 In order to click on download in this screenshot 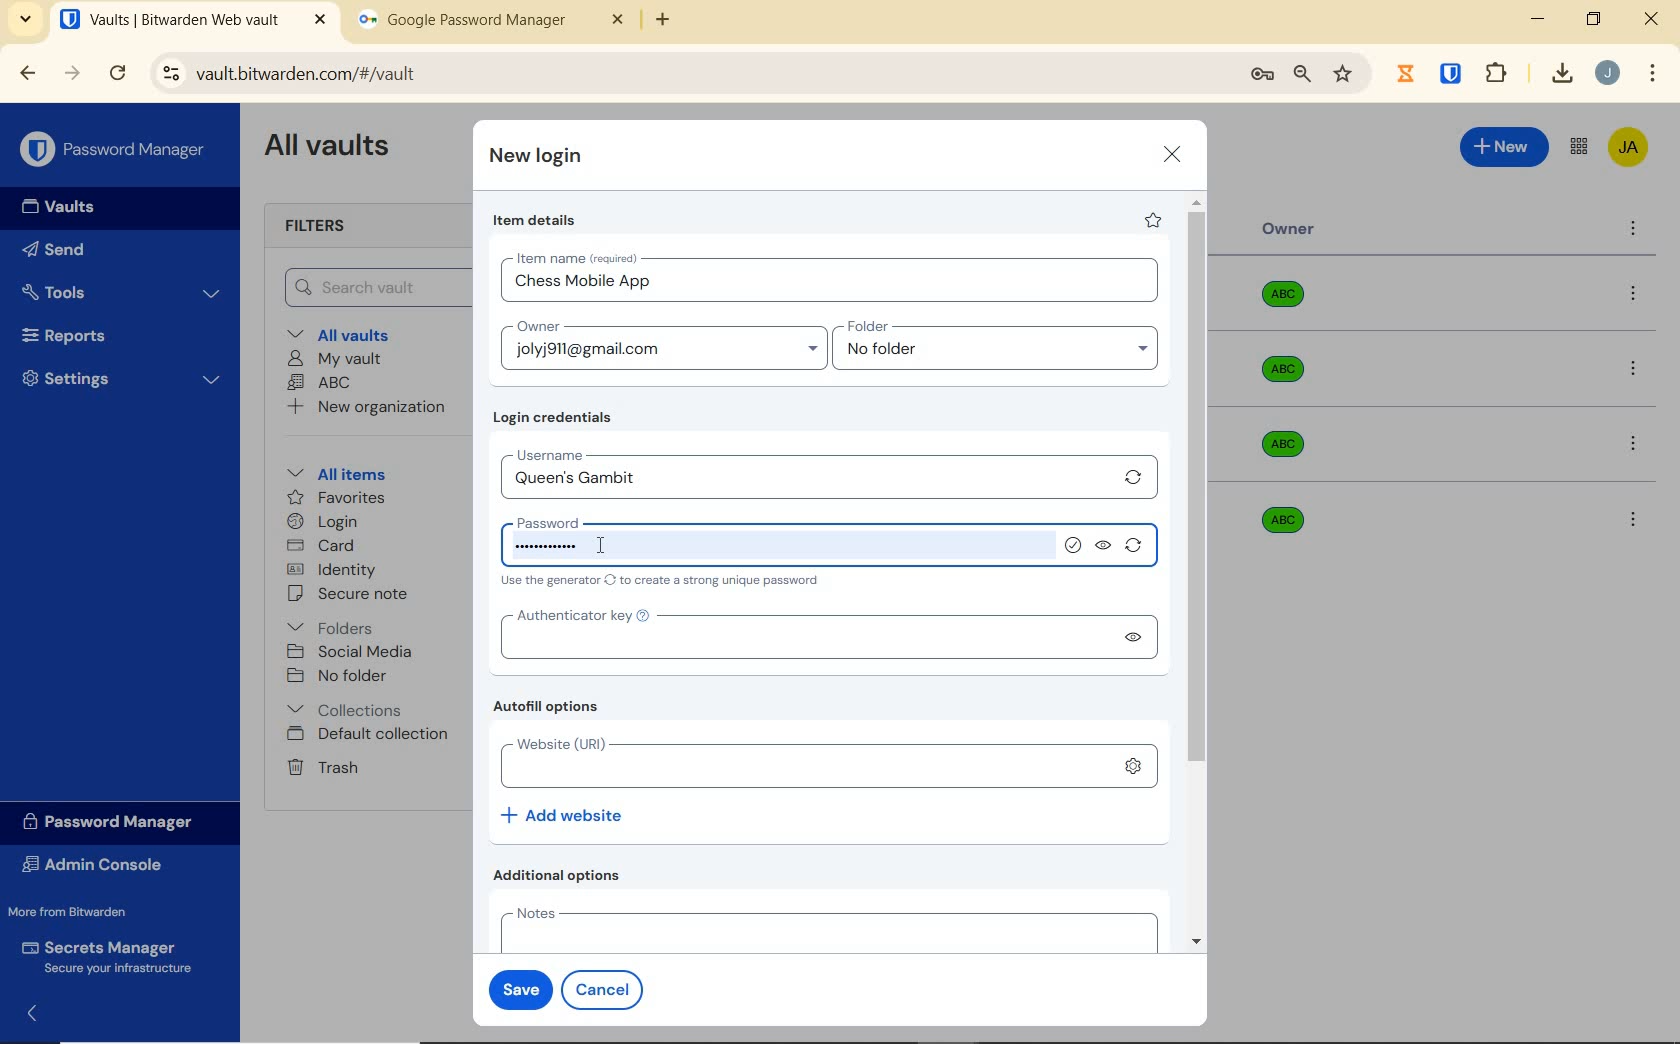, I will do `click(1561, 73)`.